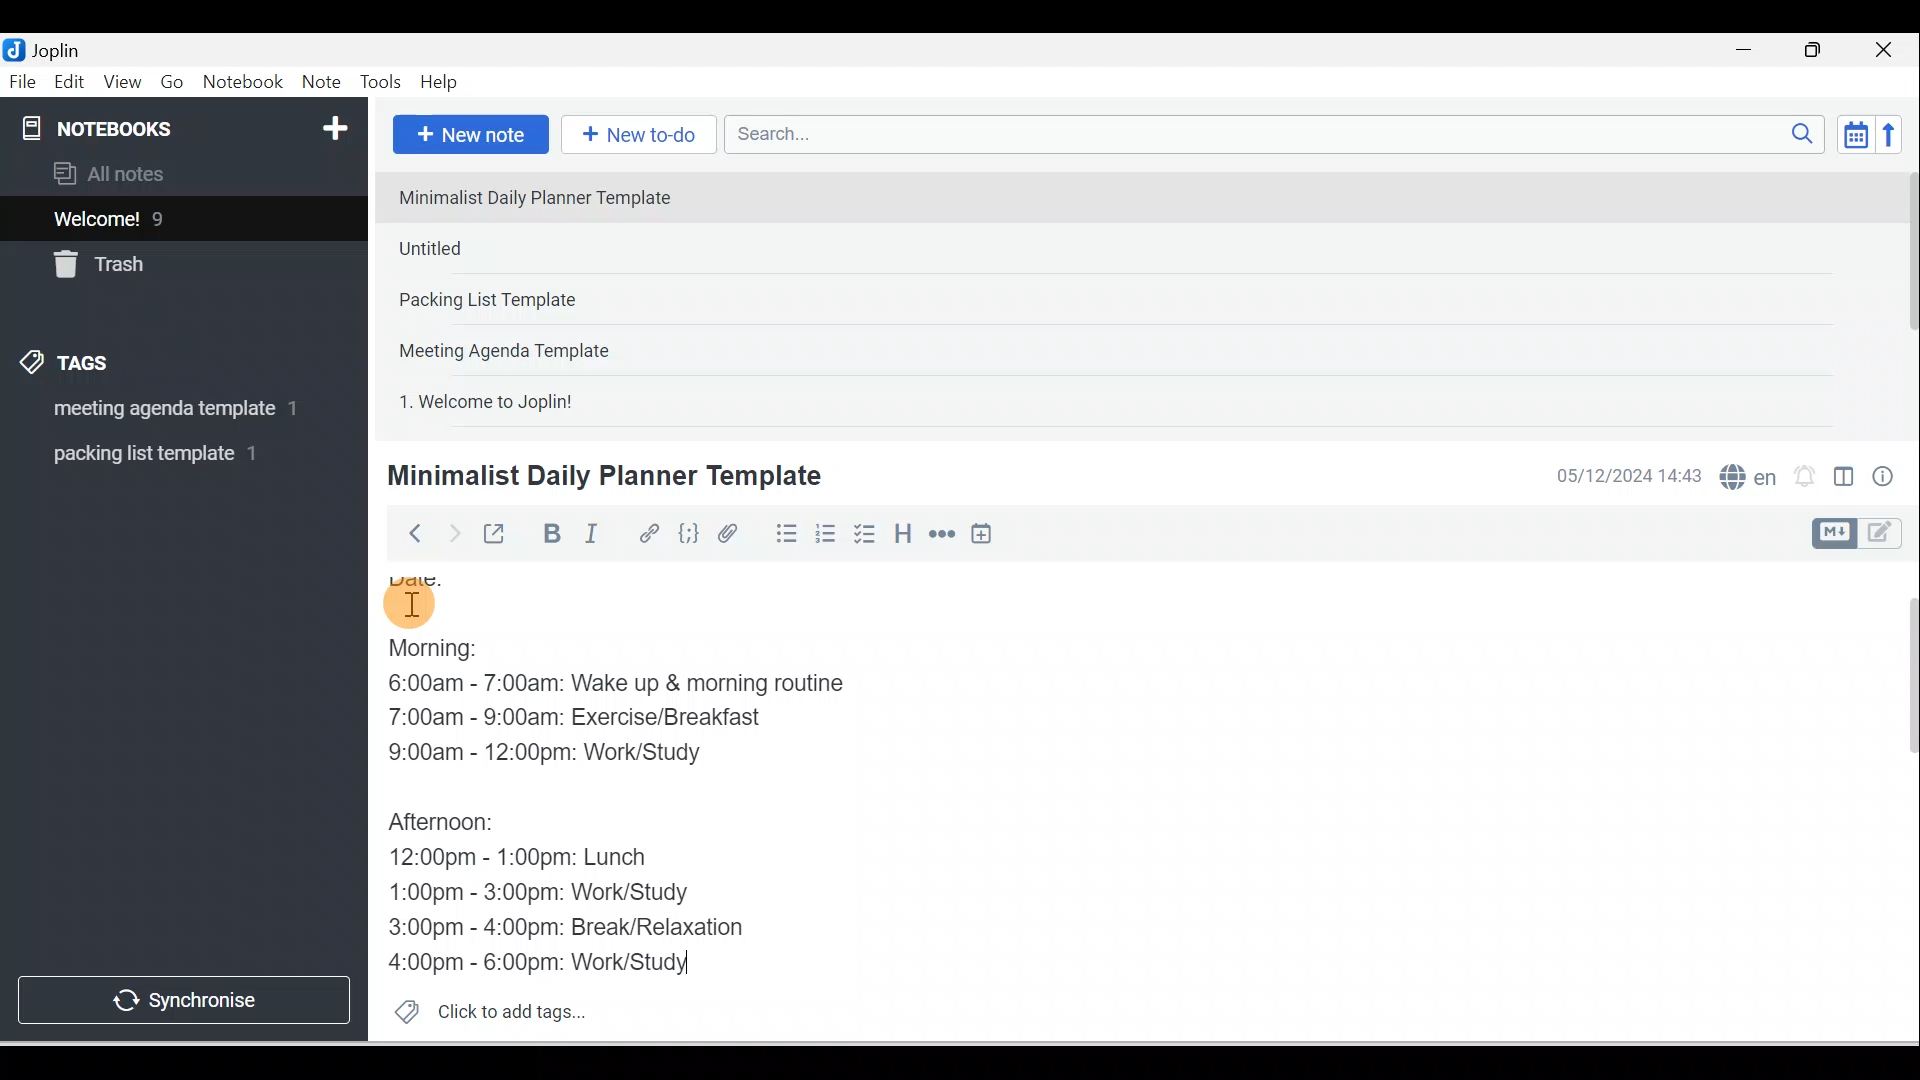 Image resolution: width=1920 pixels, height=1080 pixels. Describe the element at coordinates (634, 136) in the screenshot. I see `New to-do` at that location.